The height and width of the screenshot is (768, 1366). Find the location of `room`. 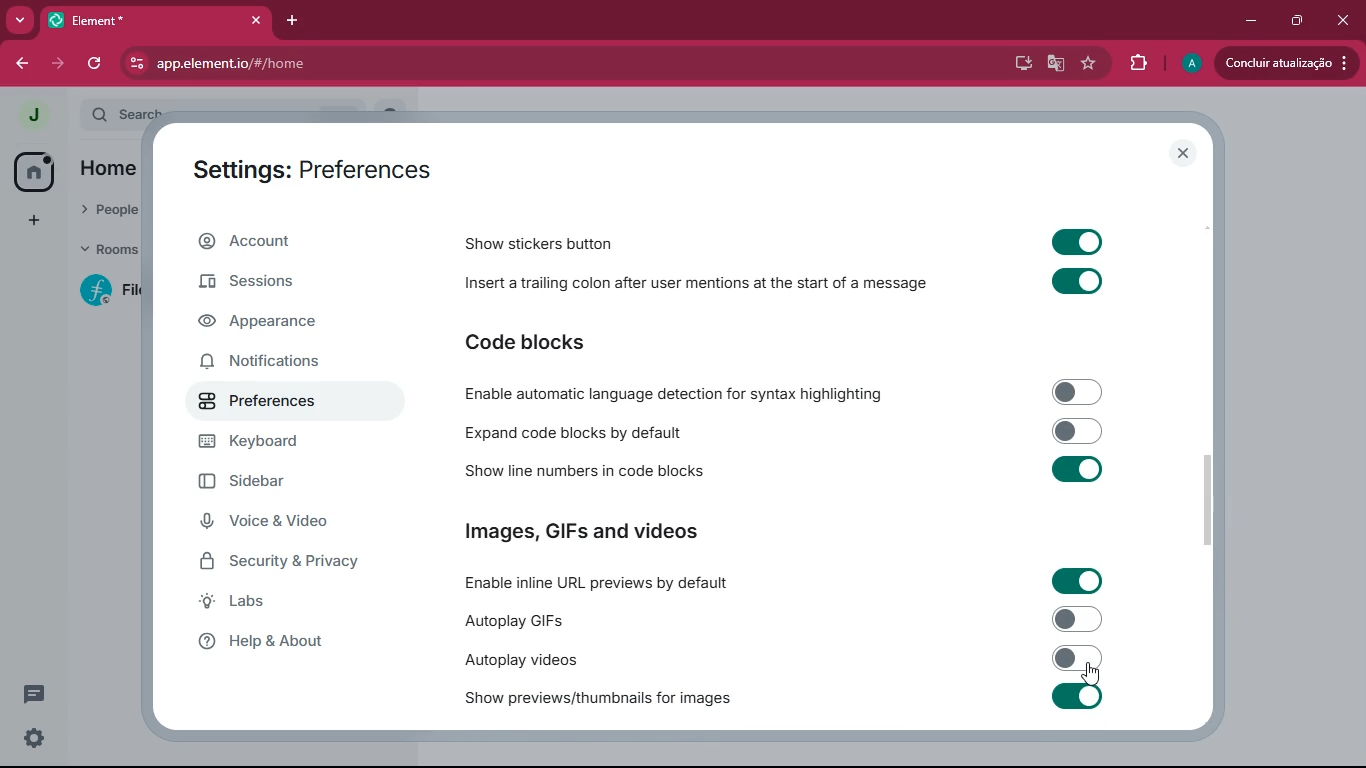

room is located at coordinates (106, 290).